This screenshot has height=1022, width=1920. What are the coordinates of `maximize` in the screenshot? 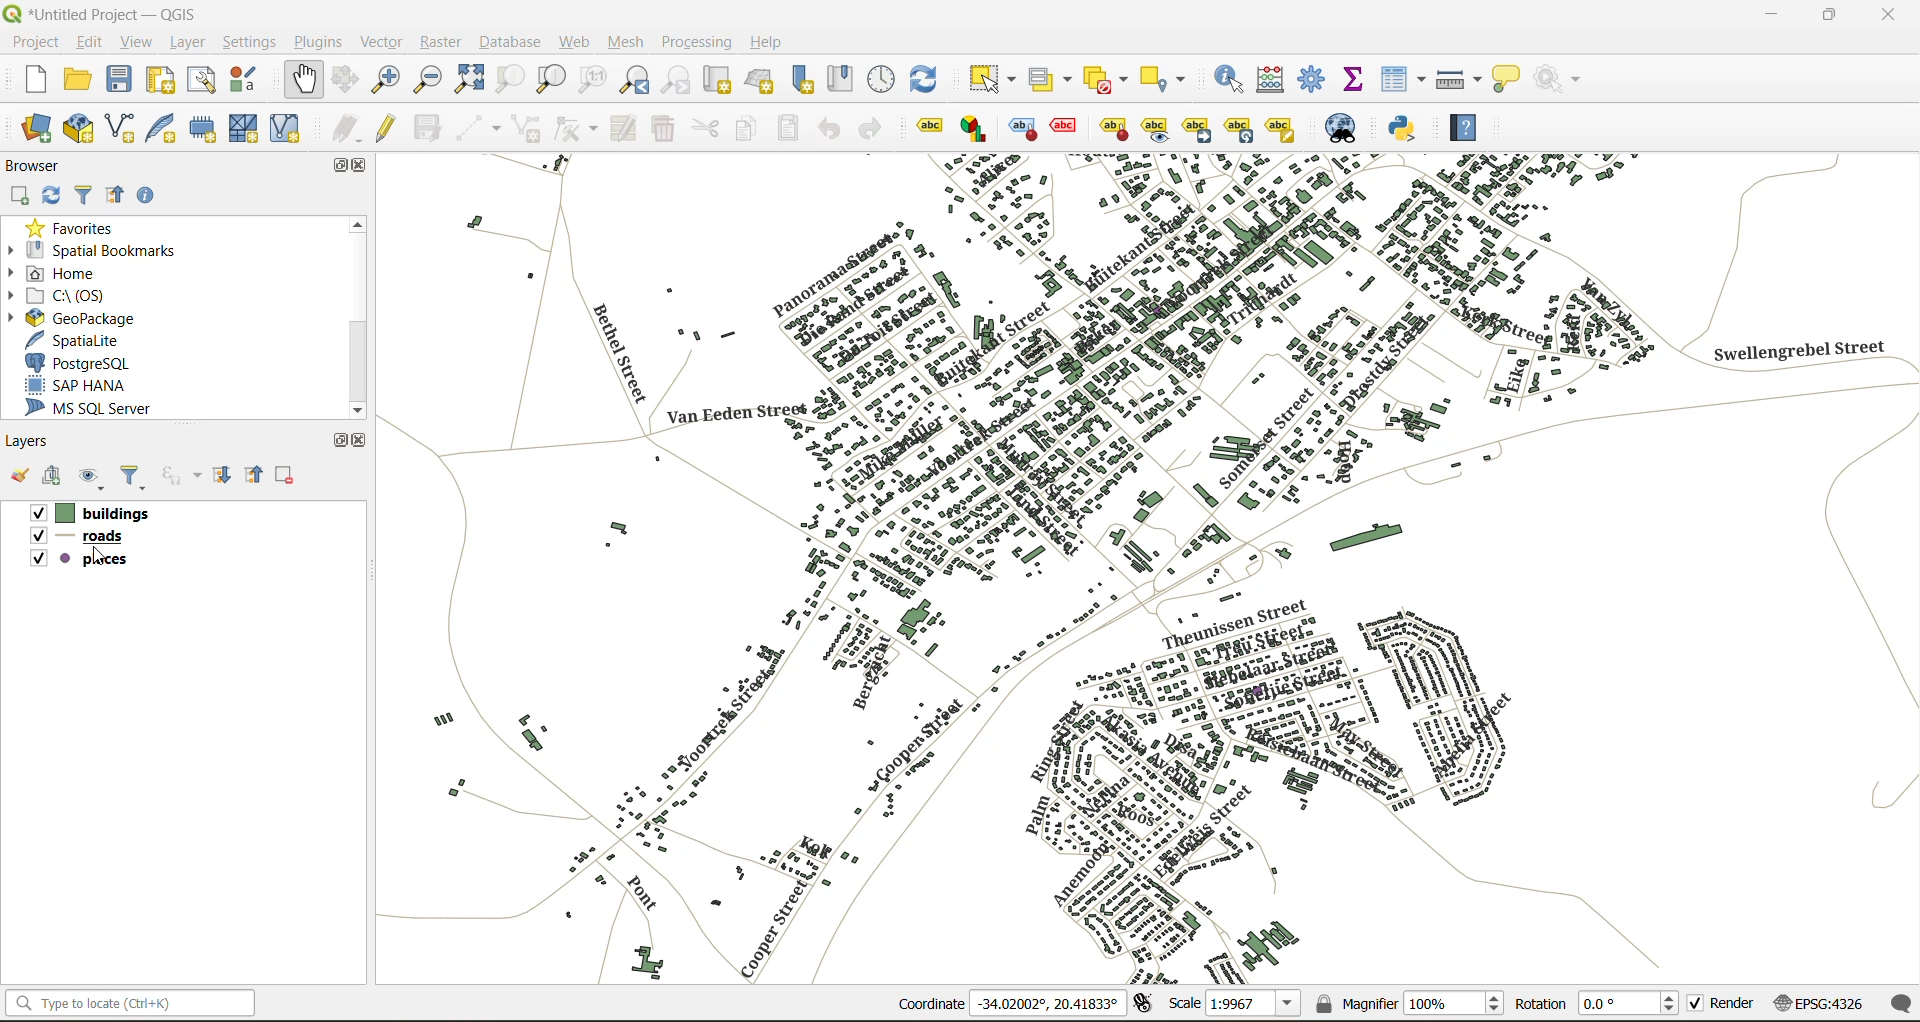 It's located at (337, 441).